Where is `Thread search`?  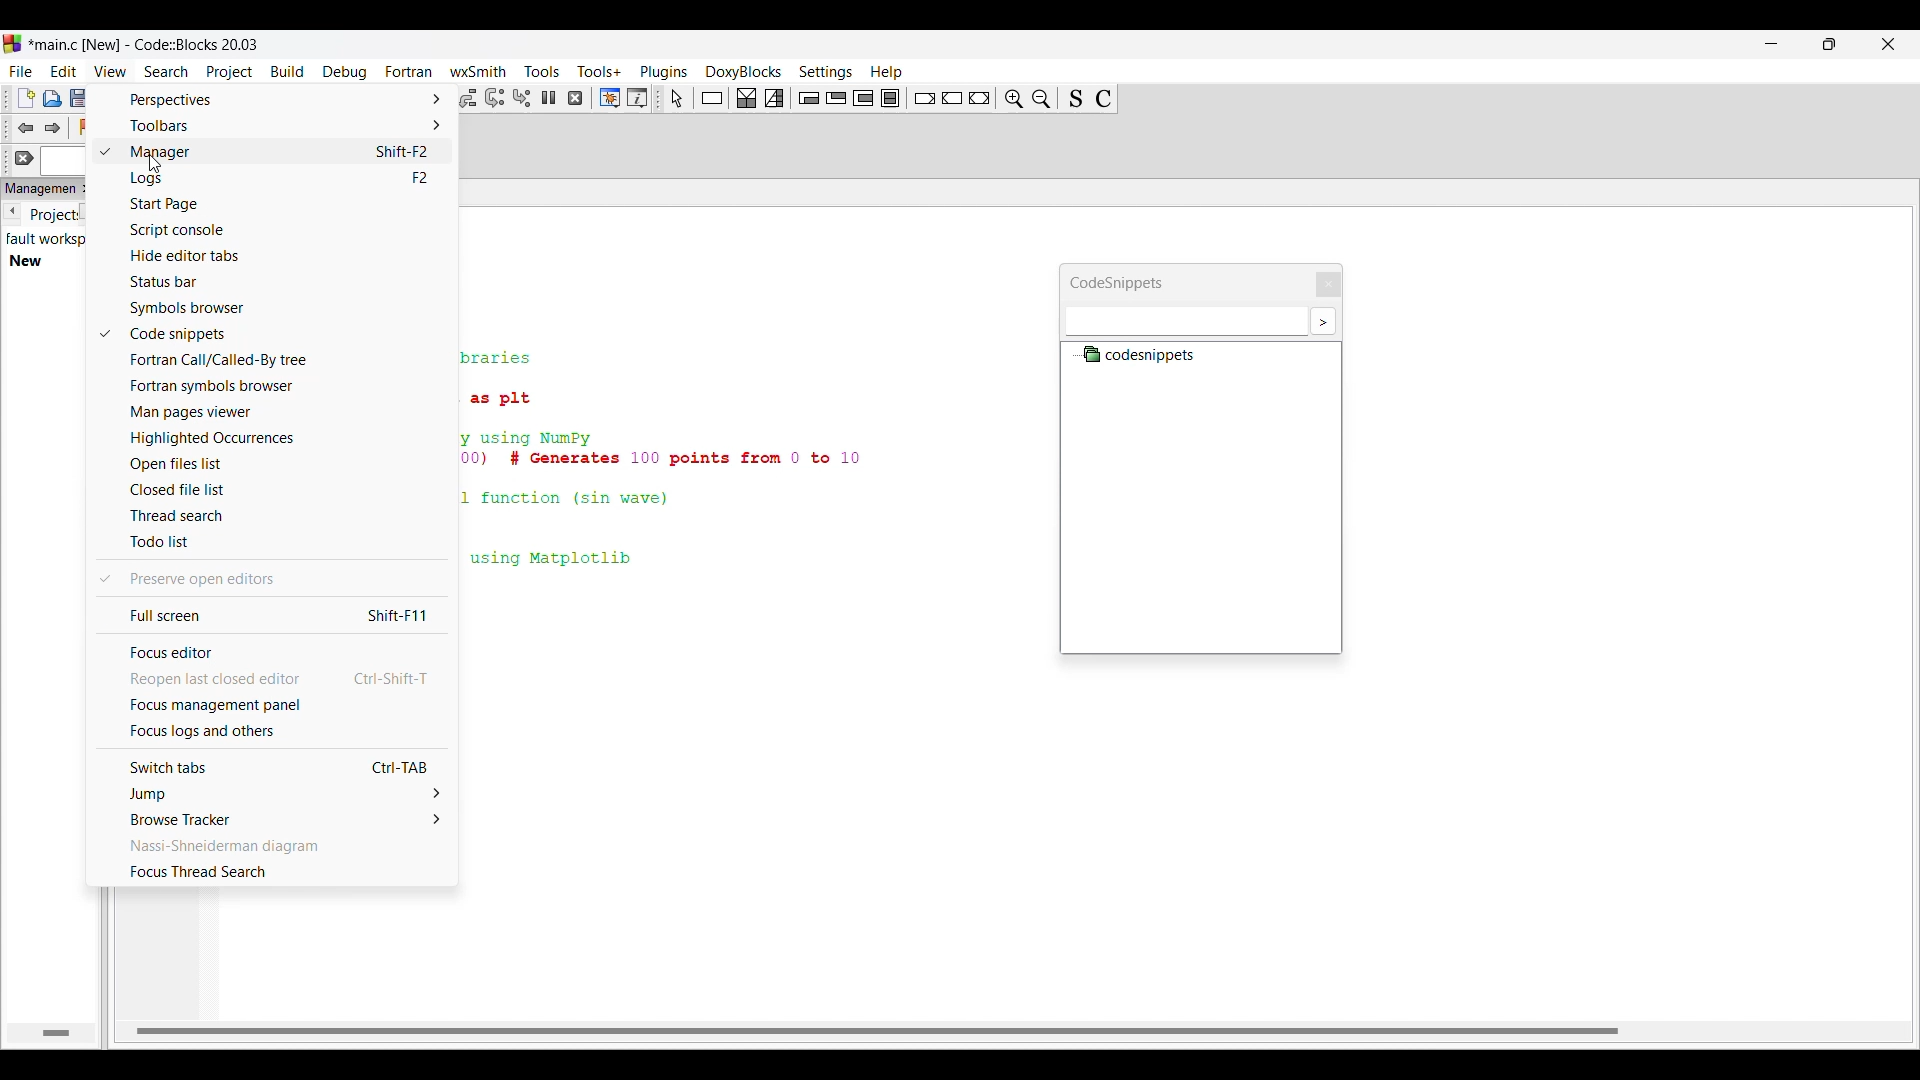
Thread search is located at coordinates (285, 516).